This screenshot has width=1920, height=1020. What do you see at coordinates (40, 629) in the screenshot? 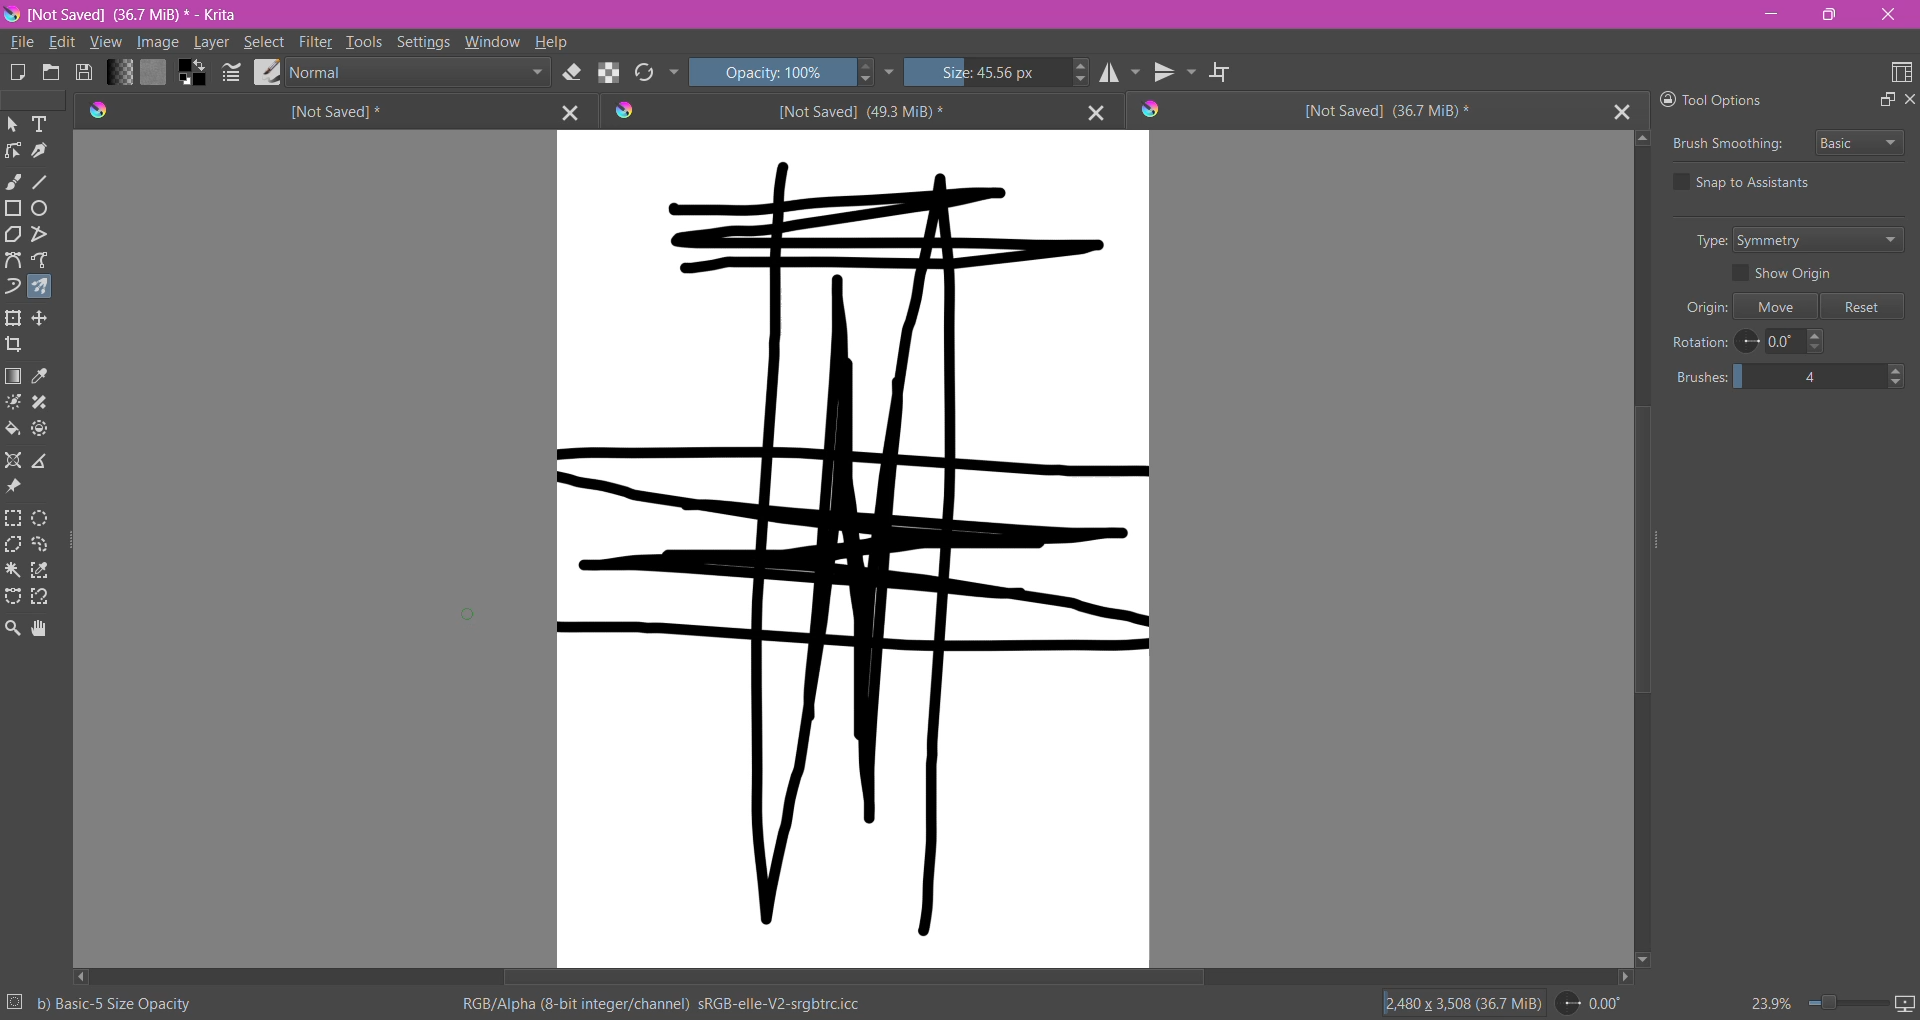
I see `Pan Tool` at bounding box center [40, 629].